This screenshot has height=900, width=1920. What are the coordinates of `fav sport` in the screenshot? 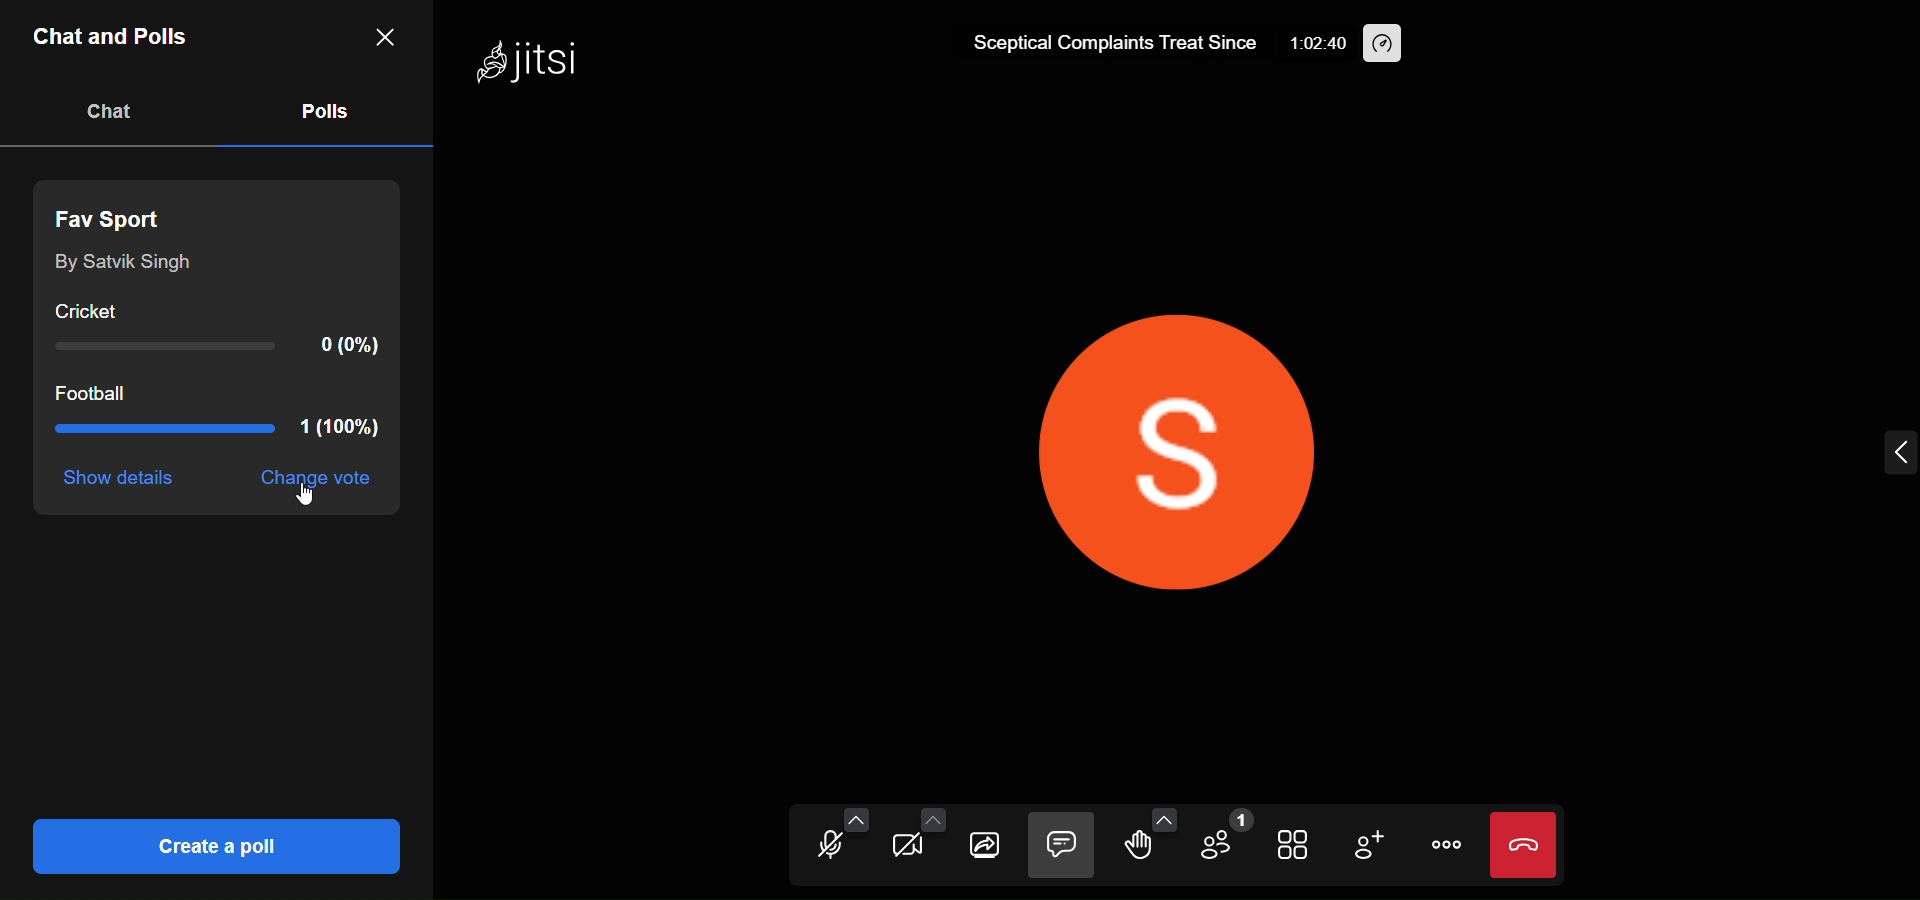 It's located at (118, 215).